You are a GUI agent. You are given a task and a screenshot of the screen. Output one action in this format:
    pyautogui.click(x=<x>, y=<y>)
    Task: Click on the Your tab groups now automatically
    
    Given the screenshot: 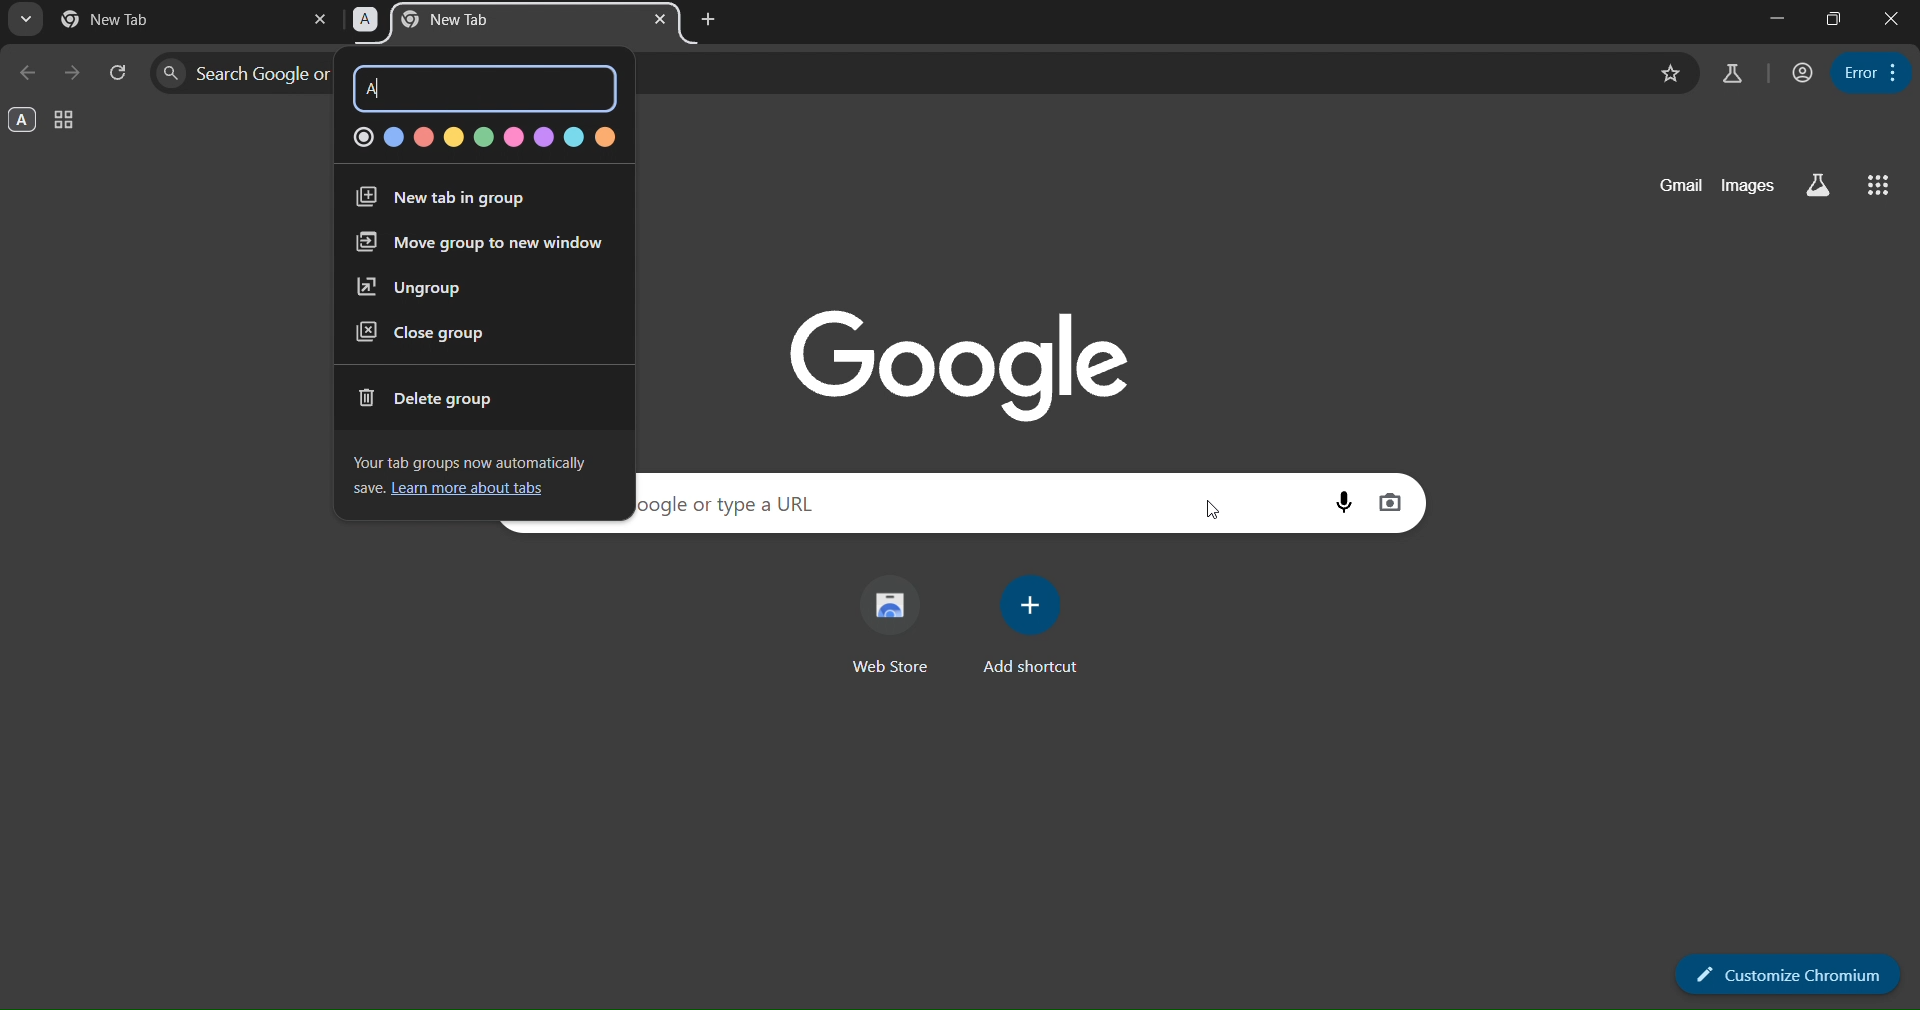 What is the action you would take?
    pyautogui.click(x=478, y=464)
    